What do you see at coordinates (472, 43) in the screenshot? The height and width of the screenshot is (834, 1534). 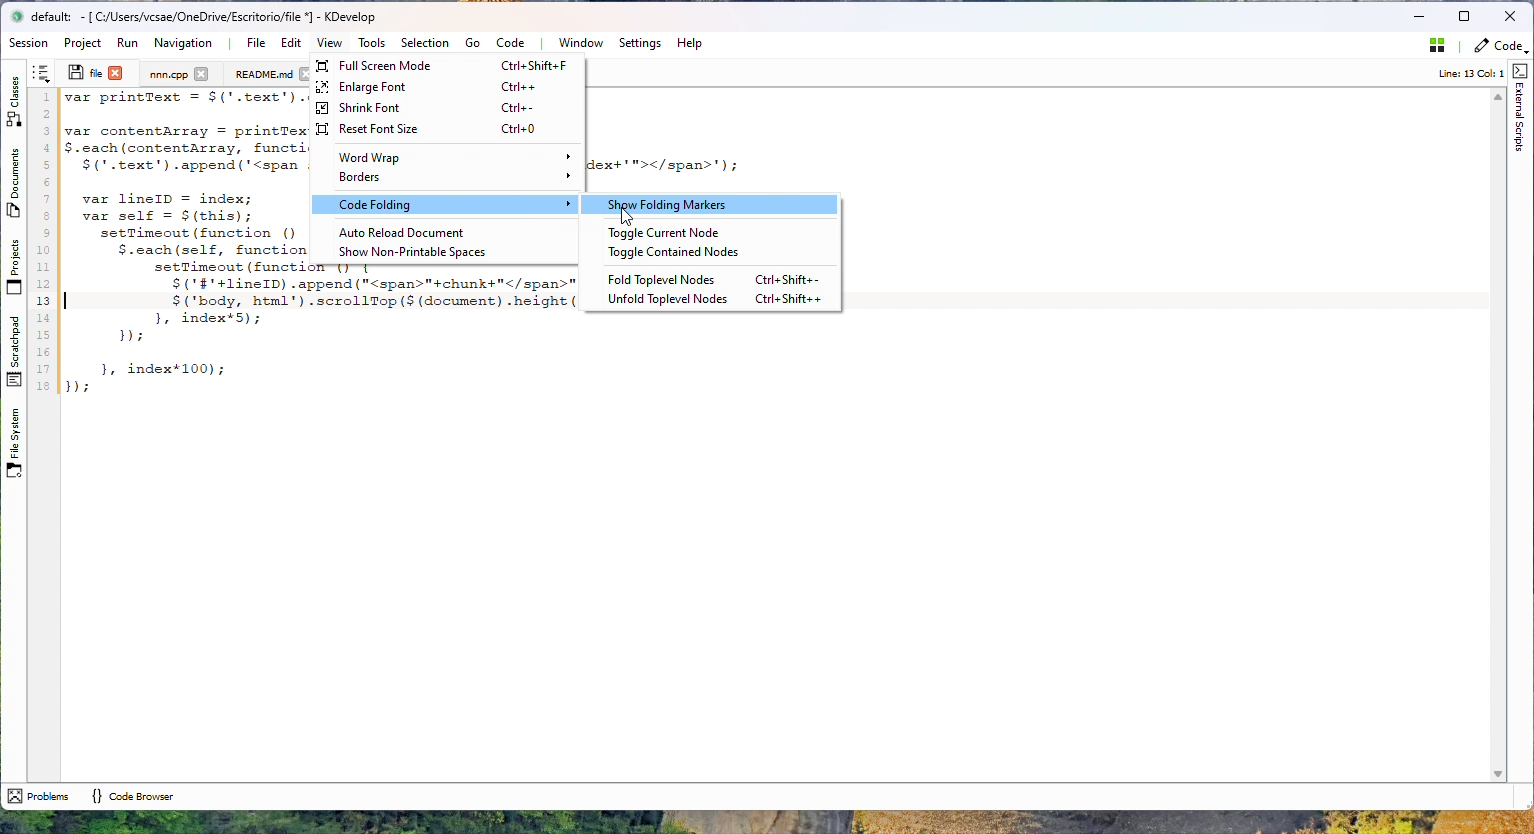 I see `` at bounding box center [472, 43].